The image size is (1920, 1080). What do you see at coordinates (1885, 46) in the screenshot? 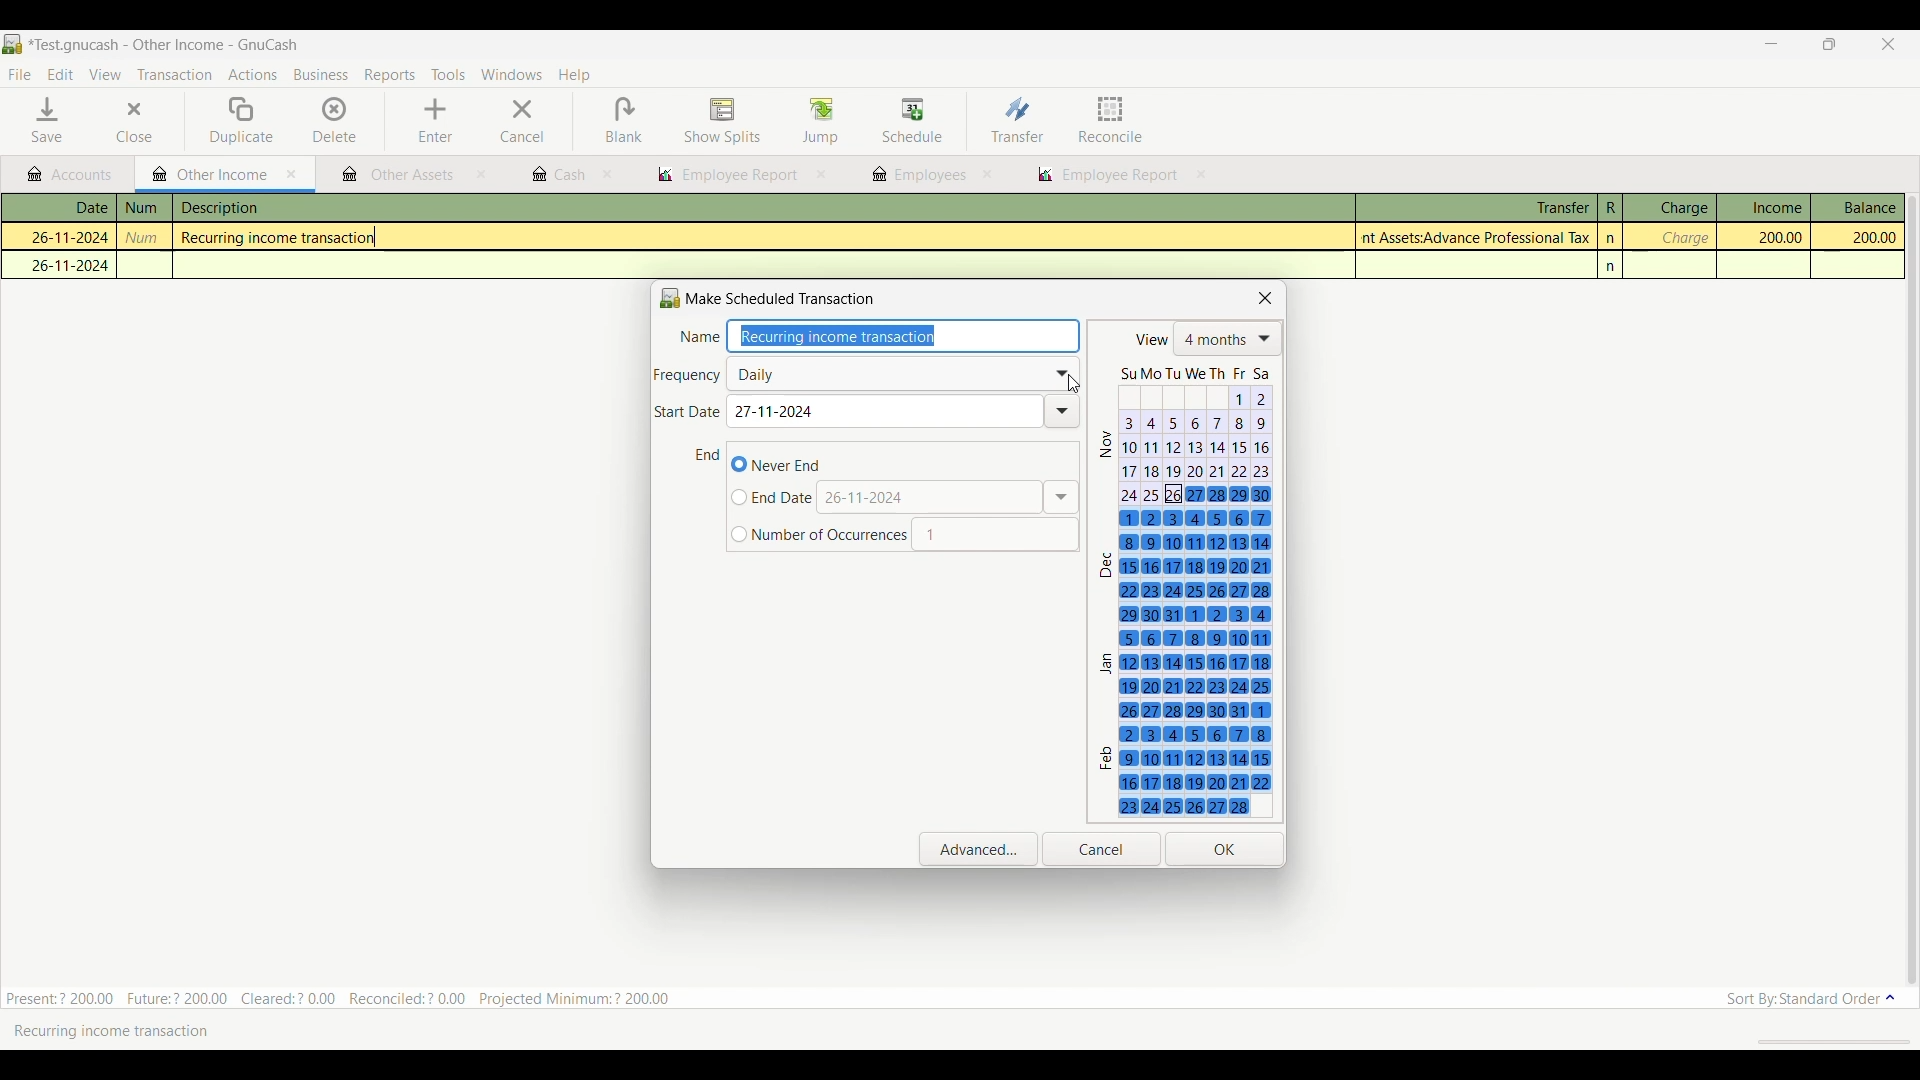
I see `Close interface` at bounding box center [1885, 46].